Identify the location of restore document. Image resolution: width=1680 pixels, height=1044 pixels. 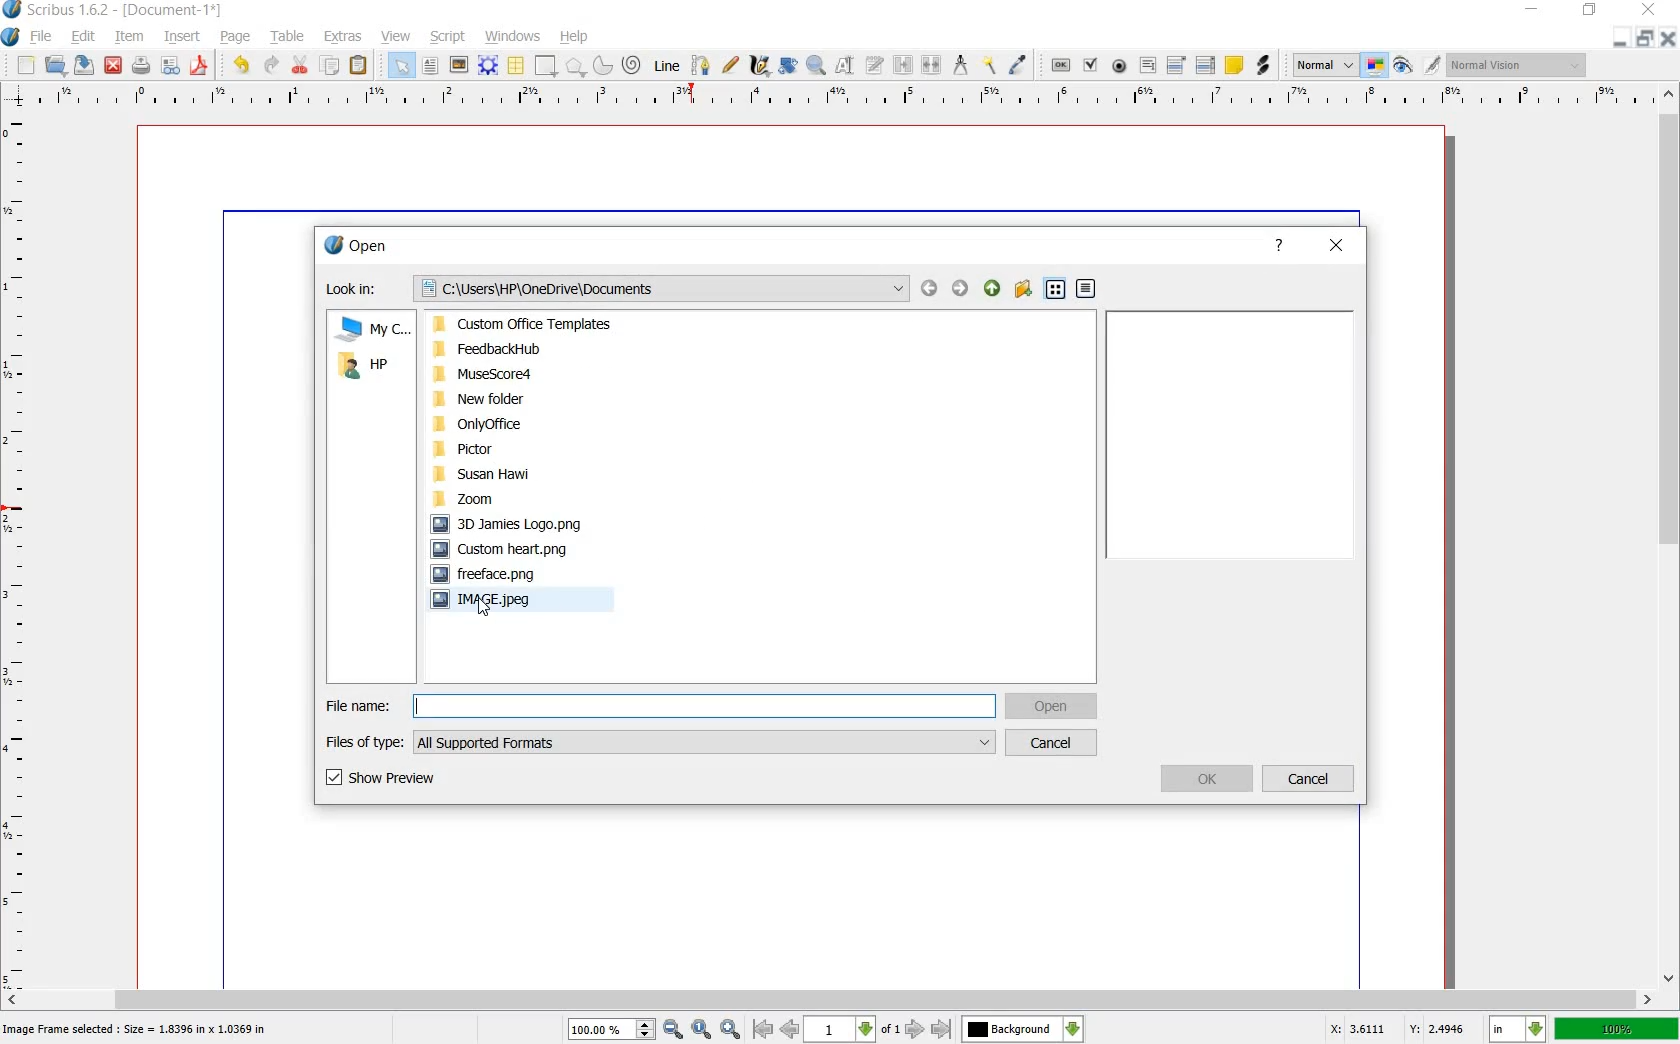
(1646, 37).